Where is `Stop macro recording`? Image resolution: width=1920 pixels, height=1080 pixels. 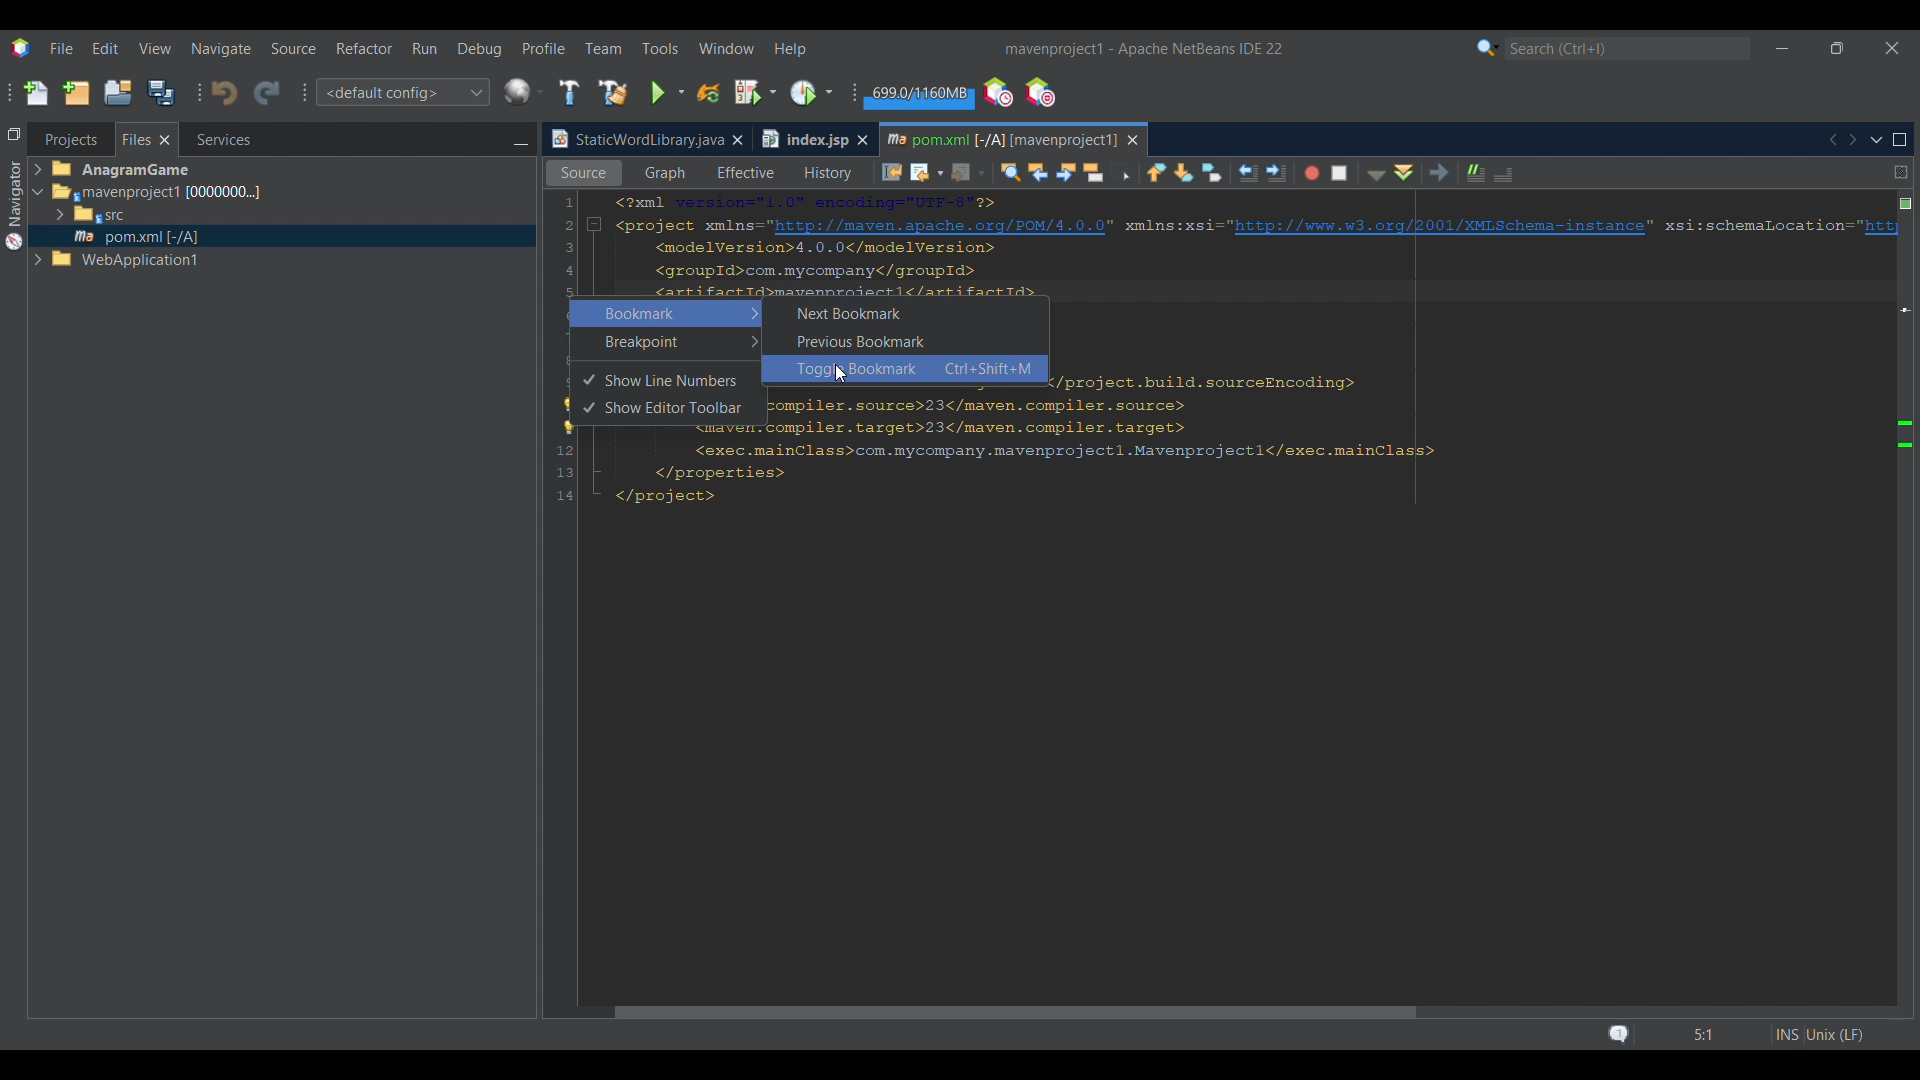
Stop macro recording is located at coordinates (1344, 172).